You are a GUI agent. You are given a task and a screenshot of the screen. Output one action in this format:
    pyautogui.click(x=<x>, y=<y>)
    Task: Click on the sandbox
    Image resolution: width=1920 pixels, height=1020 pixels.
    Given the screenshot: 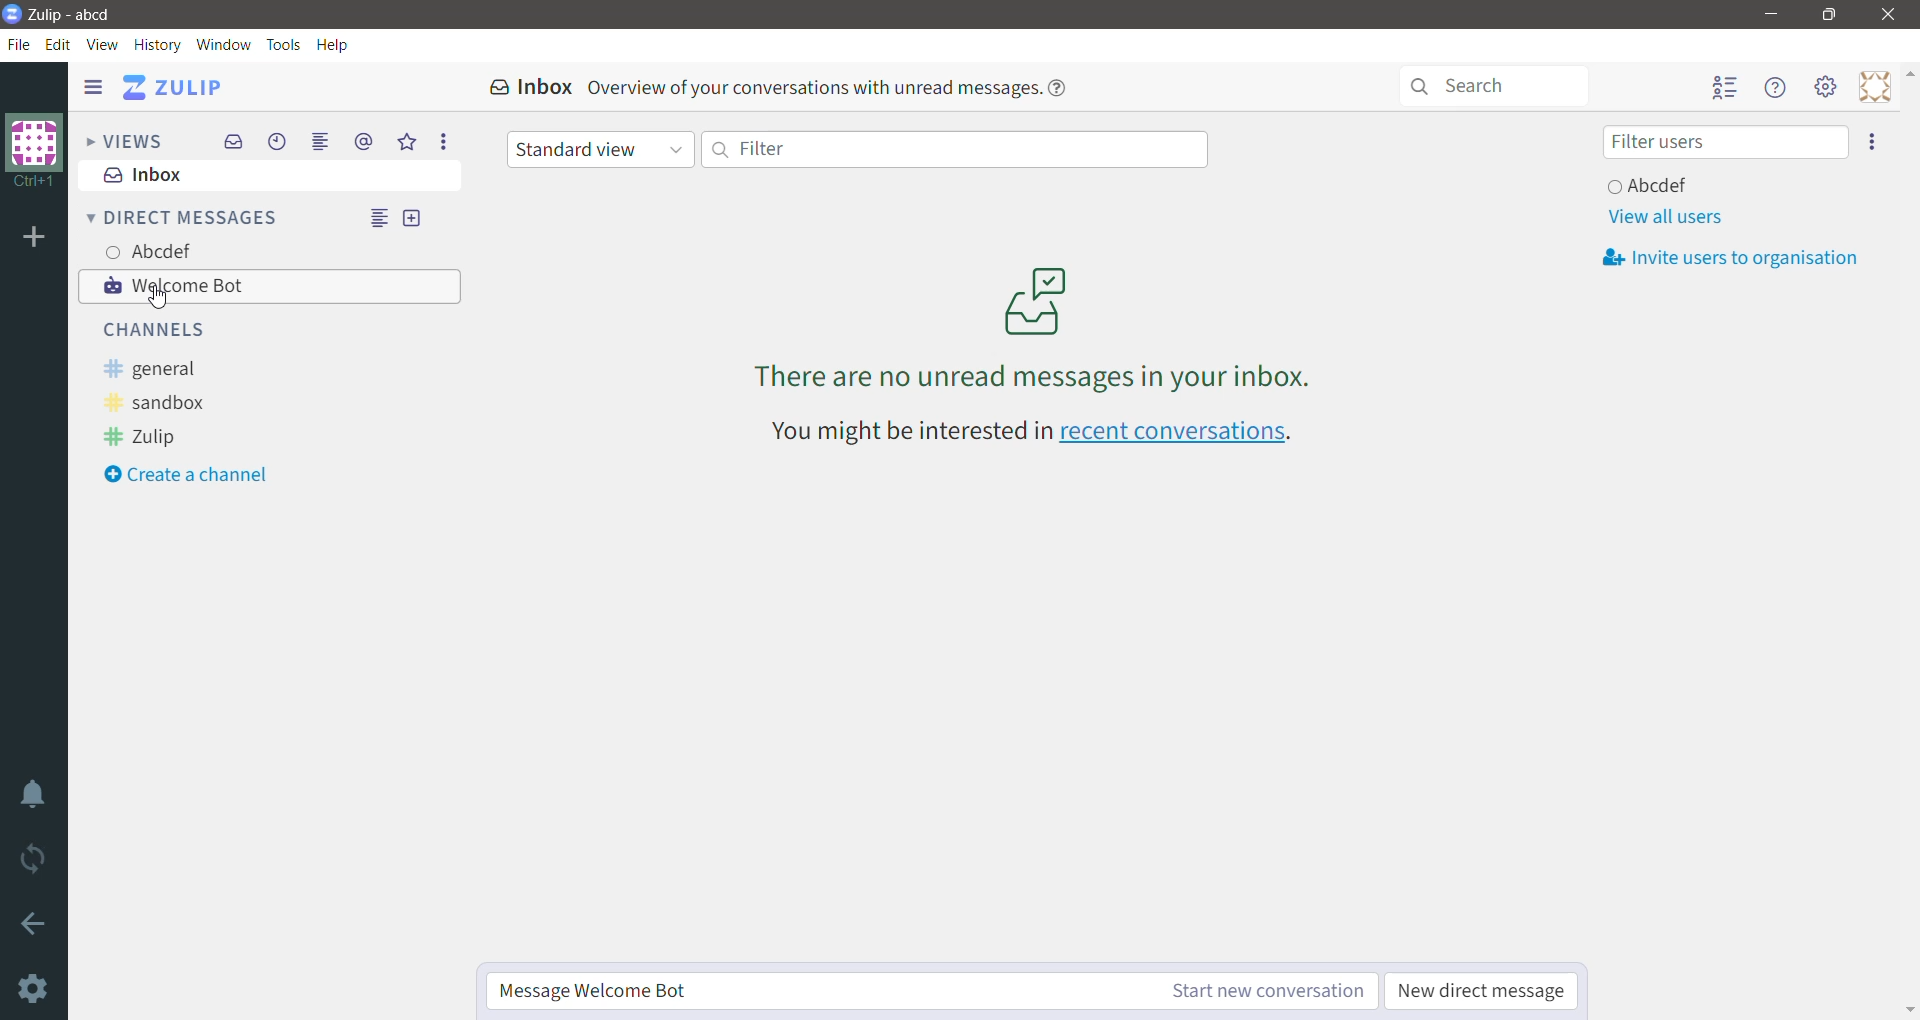 What is the action you would take?
    pyautogui.click(x=147, y=404)
    